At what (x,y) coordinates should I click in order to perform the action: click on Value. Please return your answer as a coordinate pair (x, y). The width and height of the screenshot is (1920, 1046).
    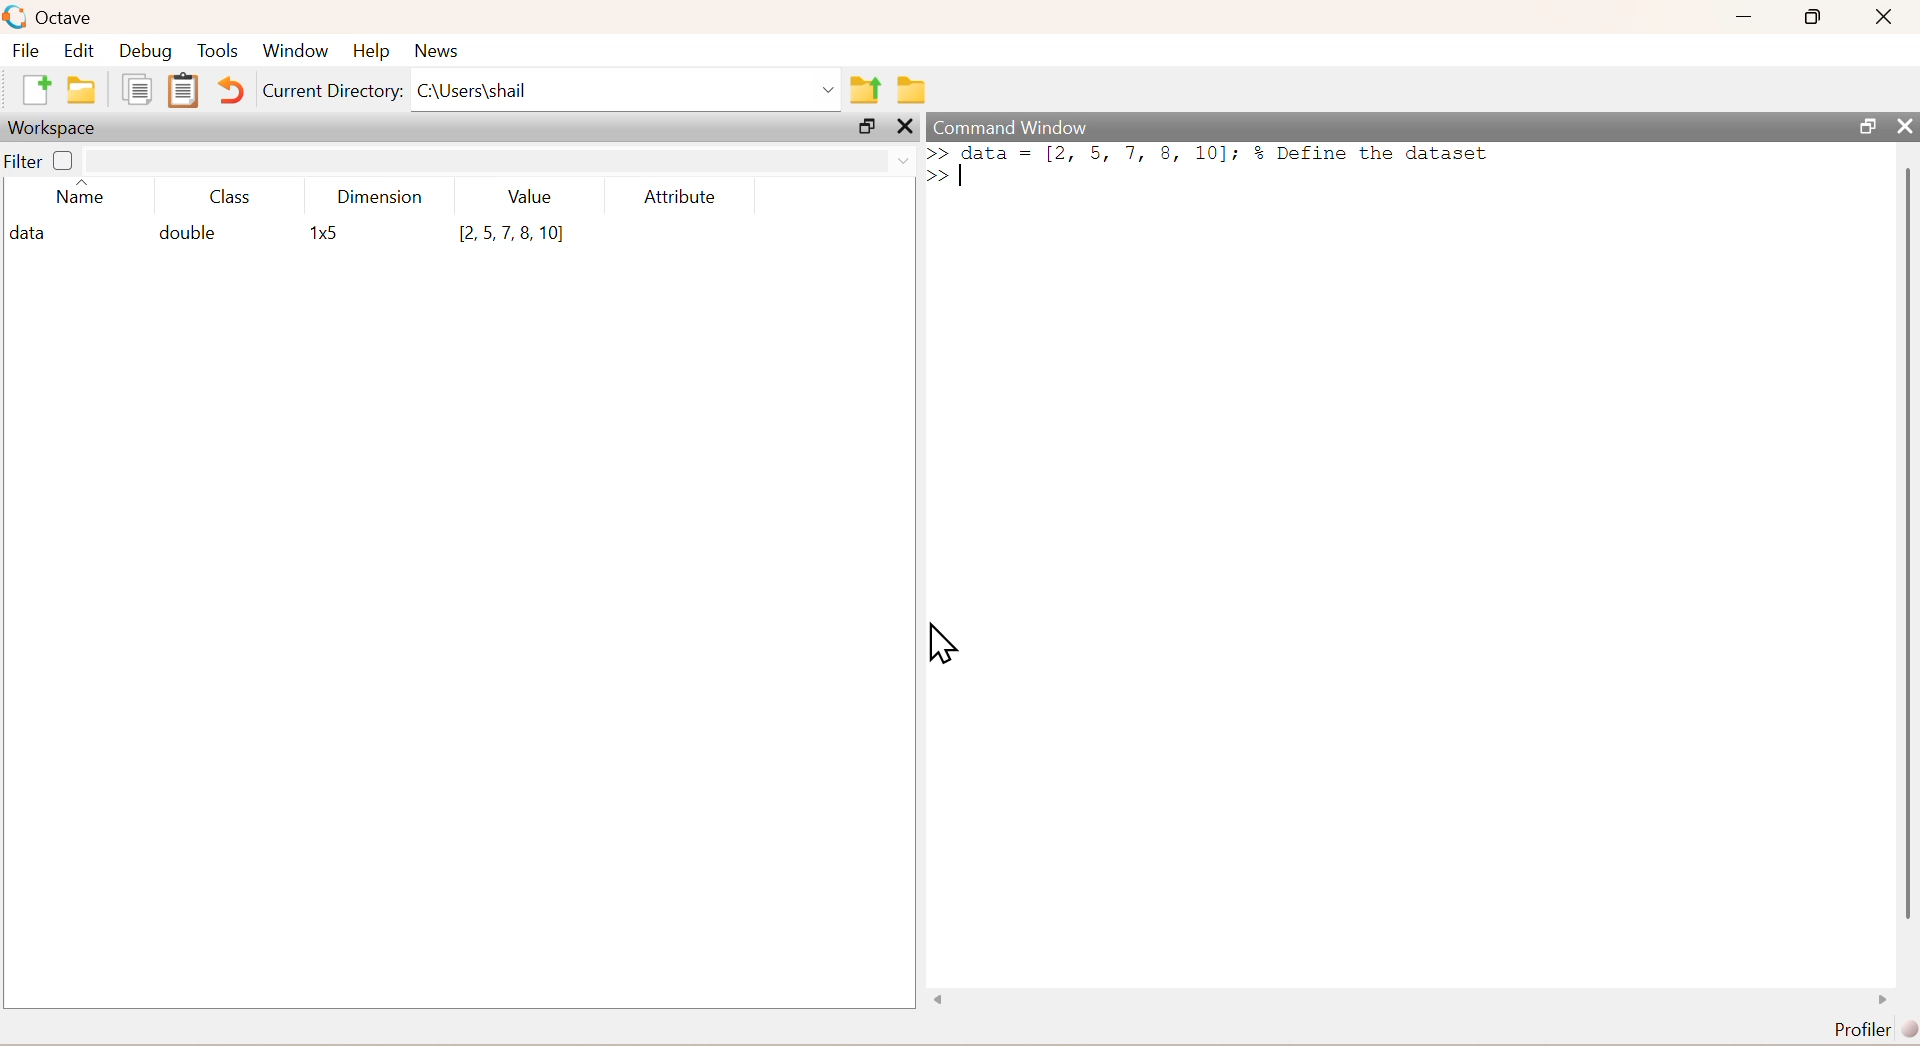
    Looking at the image, I should click on (531, 196).